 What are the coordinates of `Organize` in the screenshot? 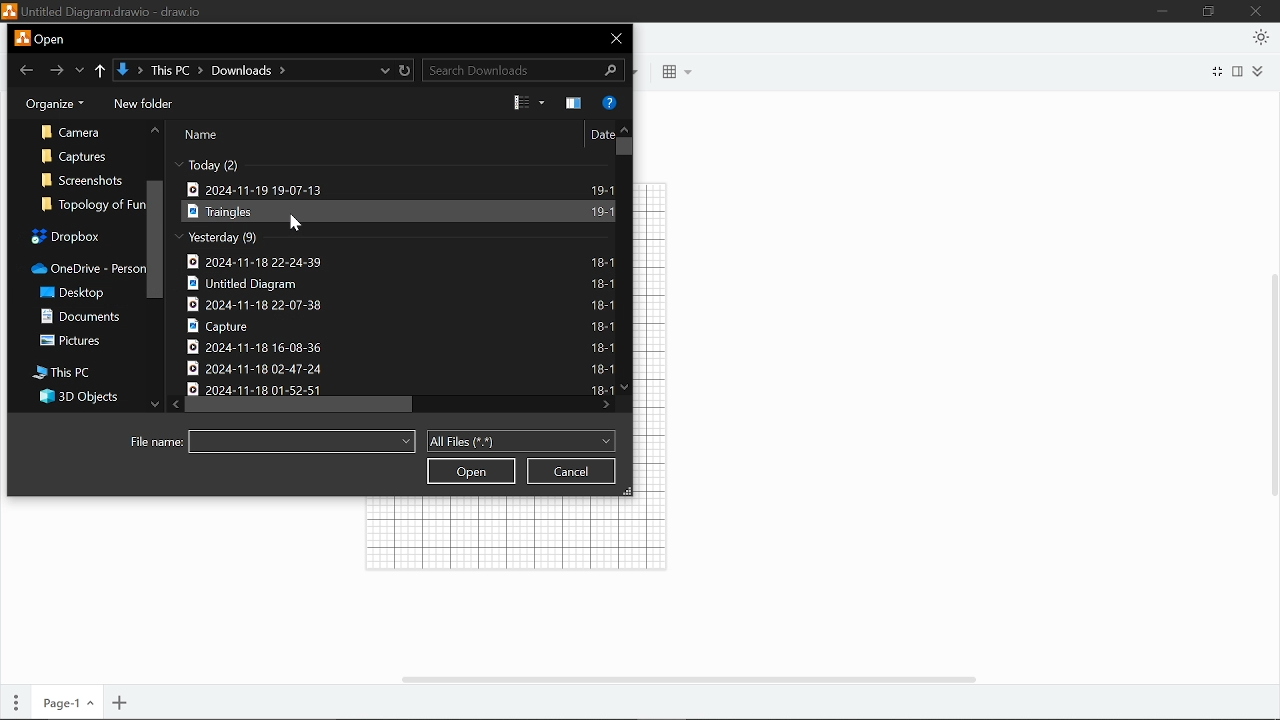 It's located at (52, 105).